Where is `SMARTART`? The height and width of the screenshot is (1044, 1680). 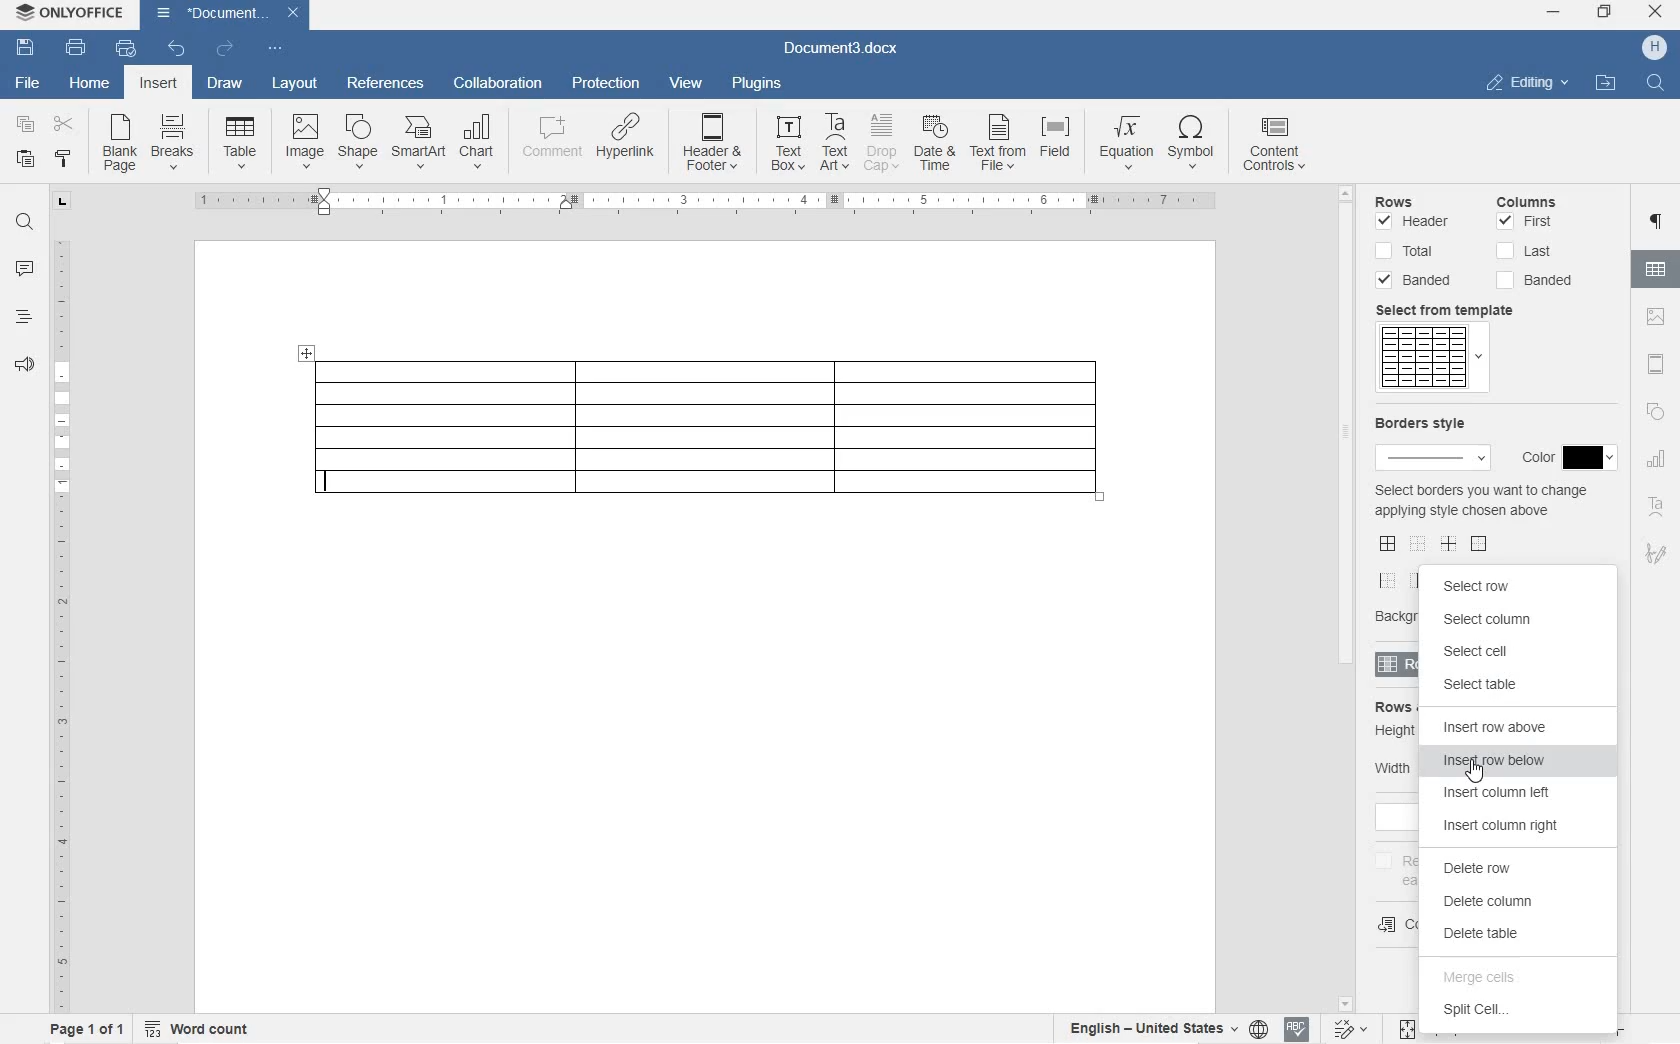 SMARTART is located at coordinates (419, 143).